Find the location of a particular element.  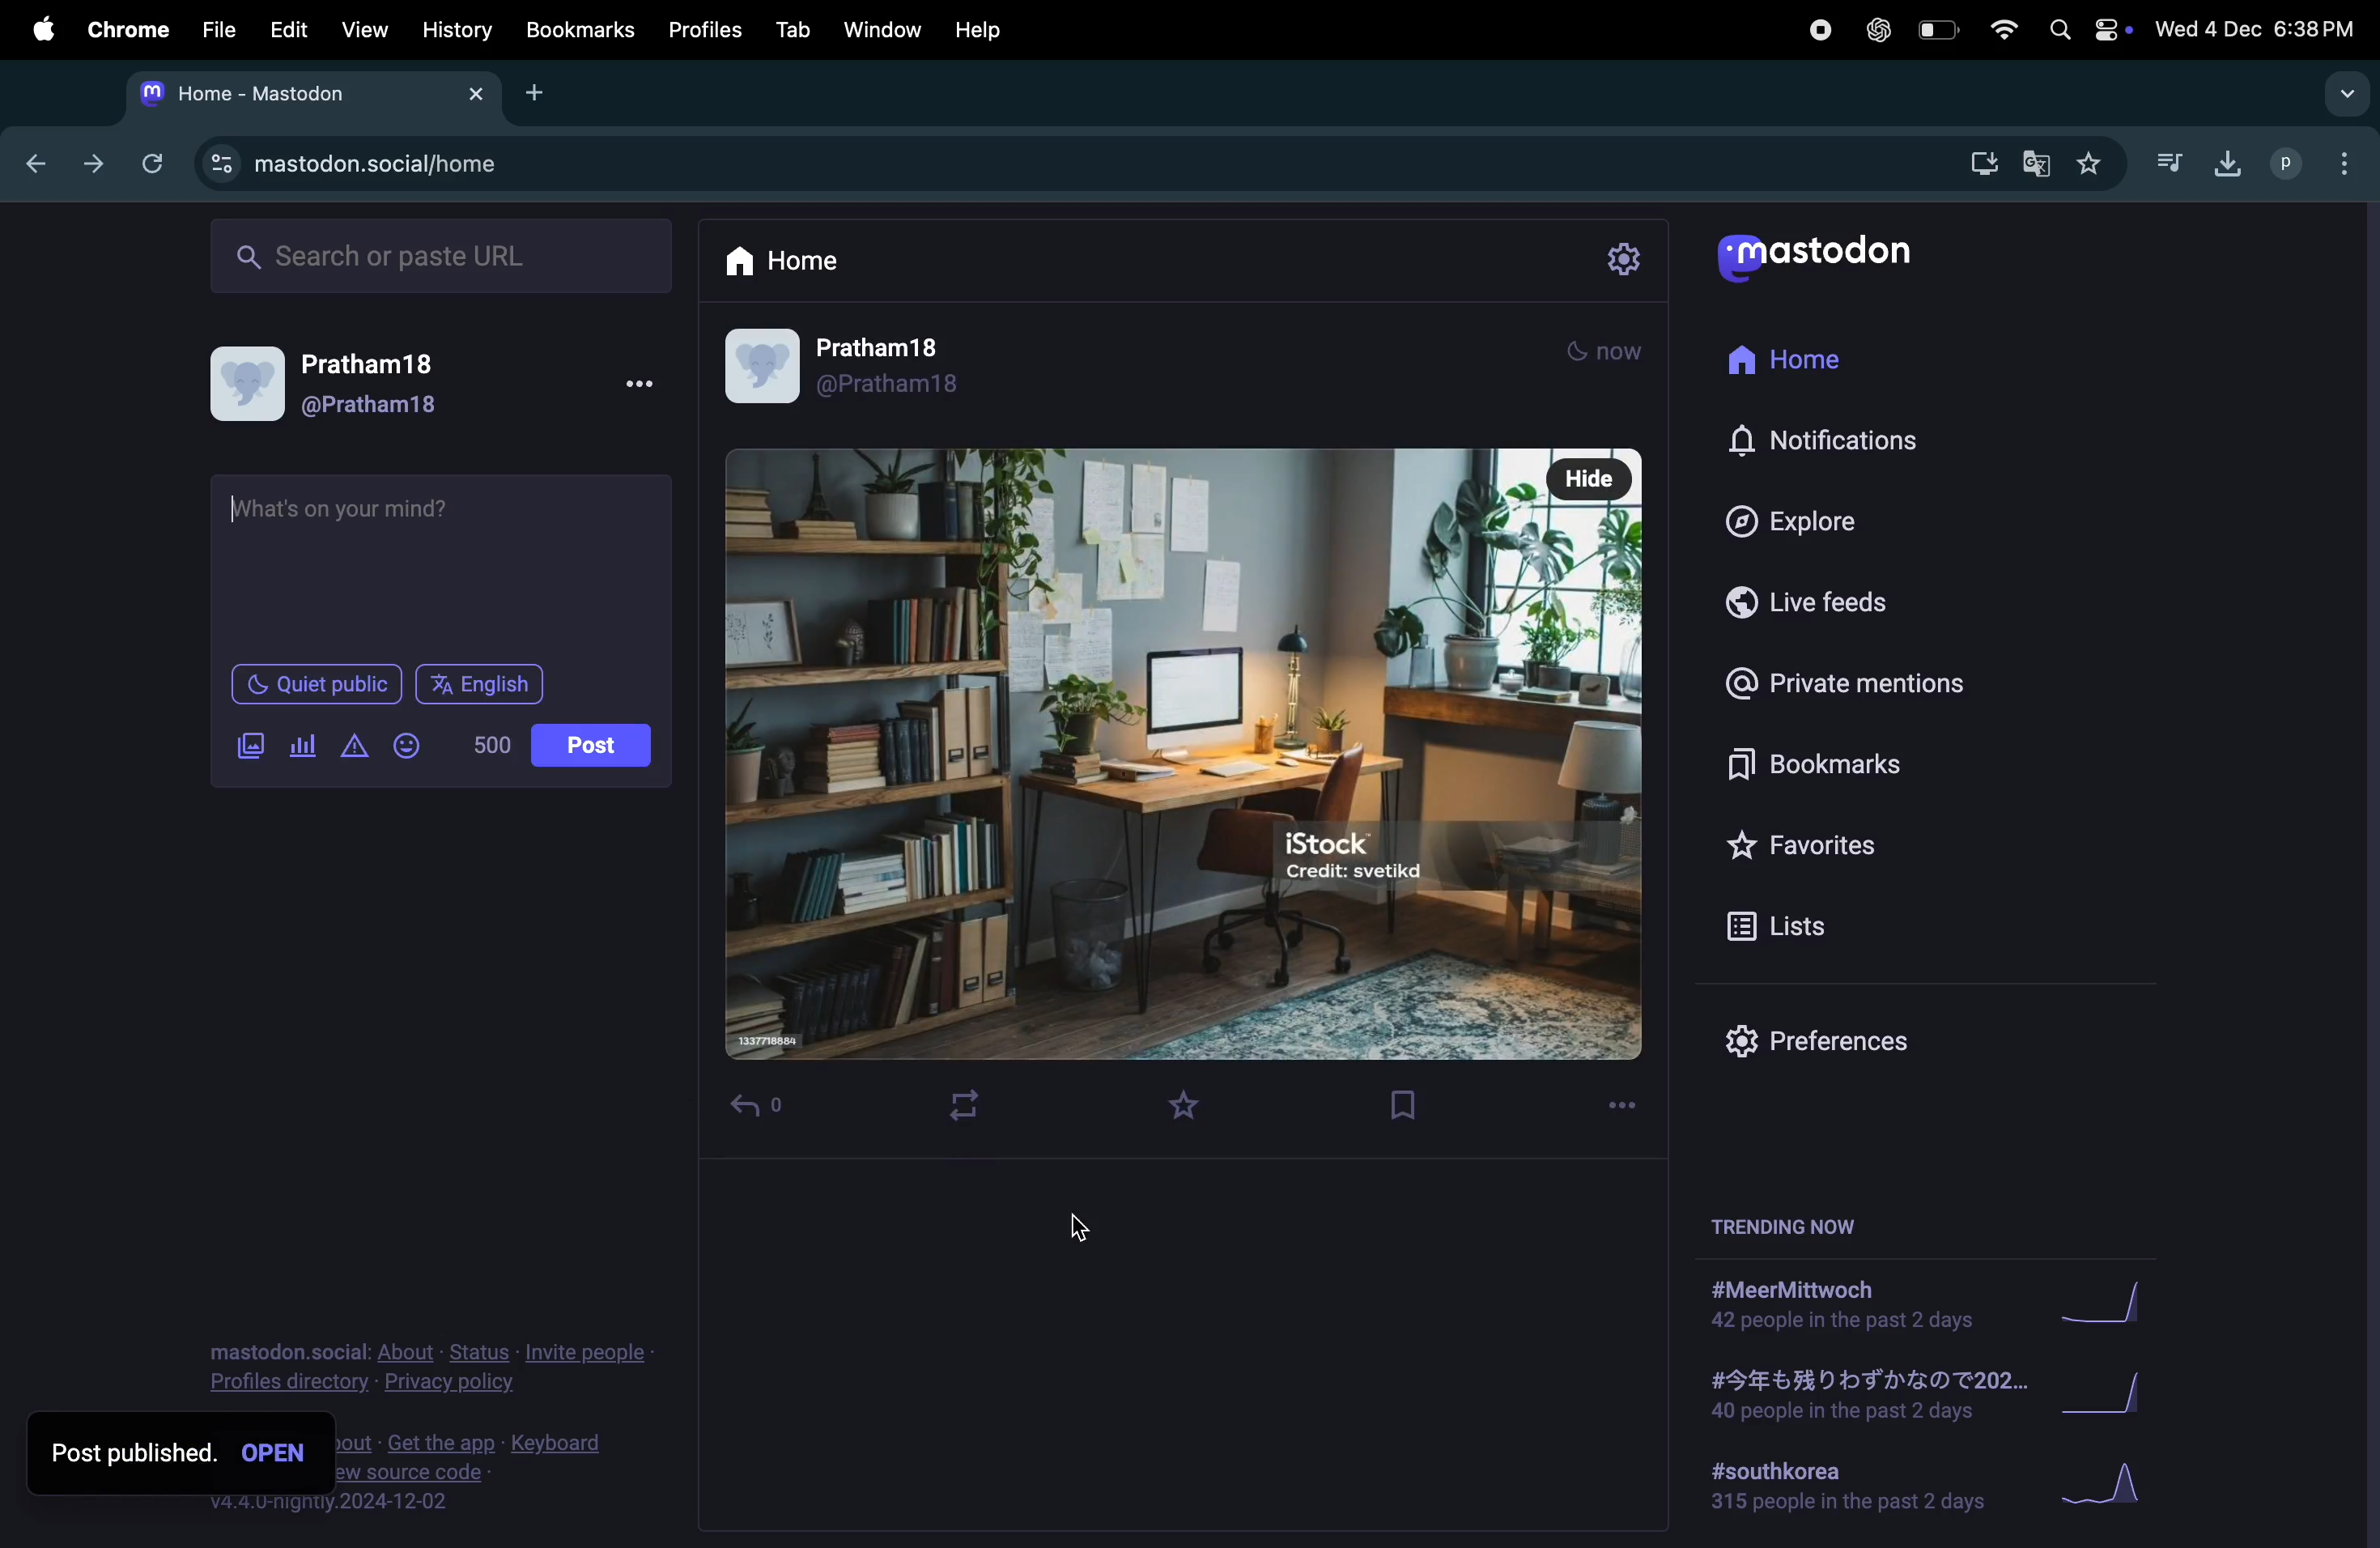

backward is located at coordinates (27, 166).